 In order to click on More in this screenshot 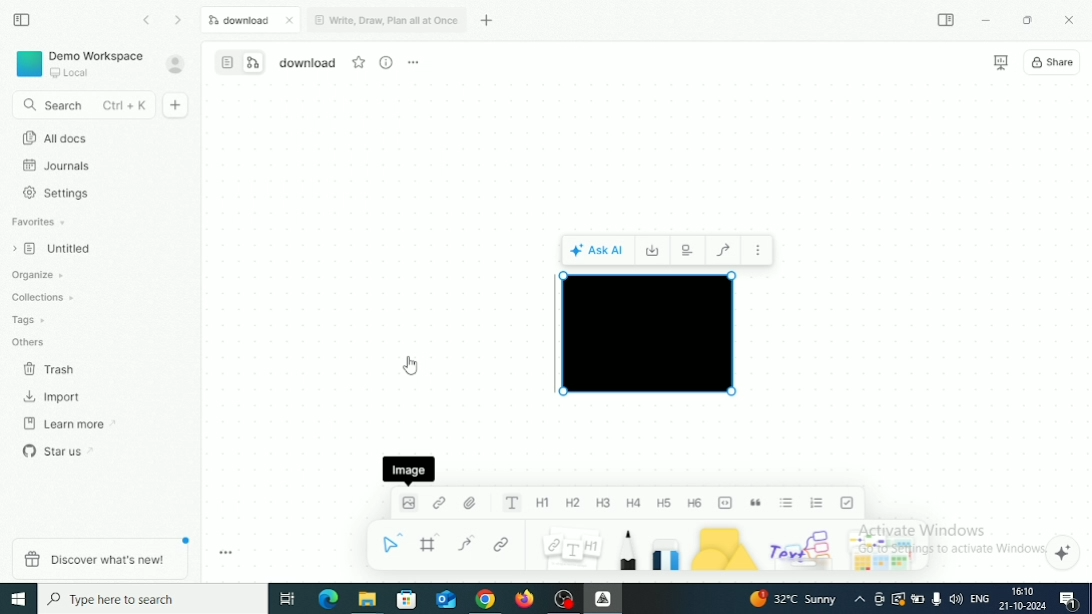, I will do `click(760, 253)`.